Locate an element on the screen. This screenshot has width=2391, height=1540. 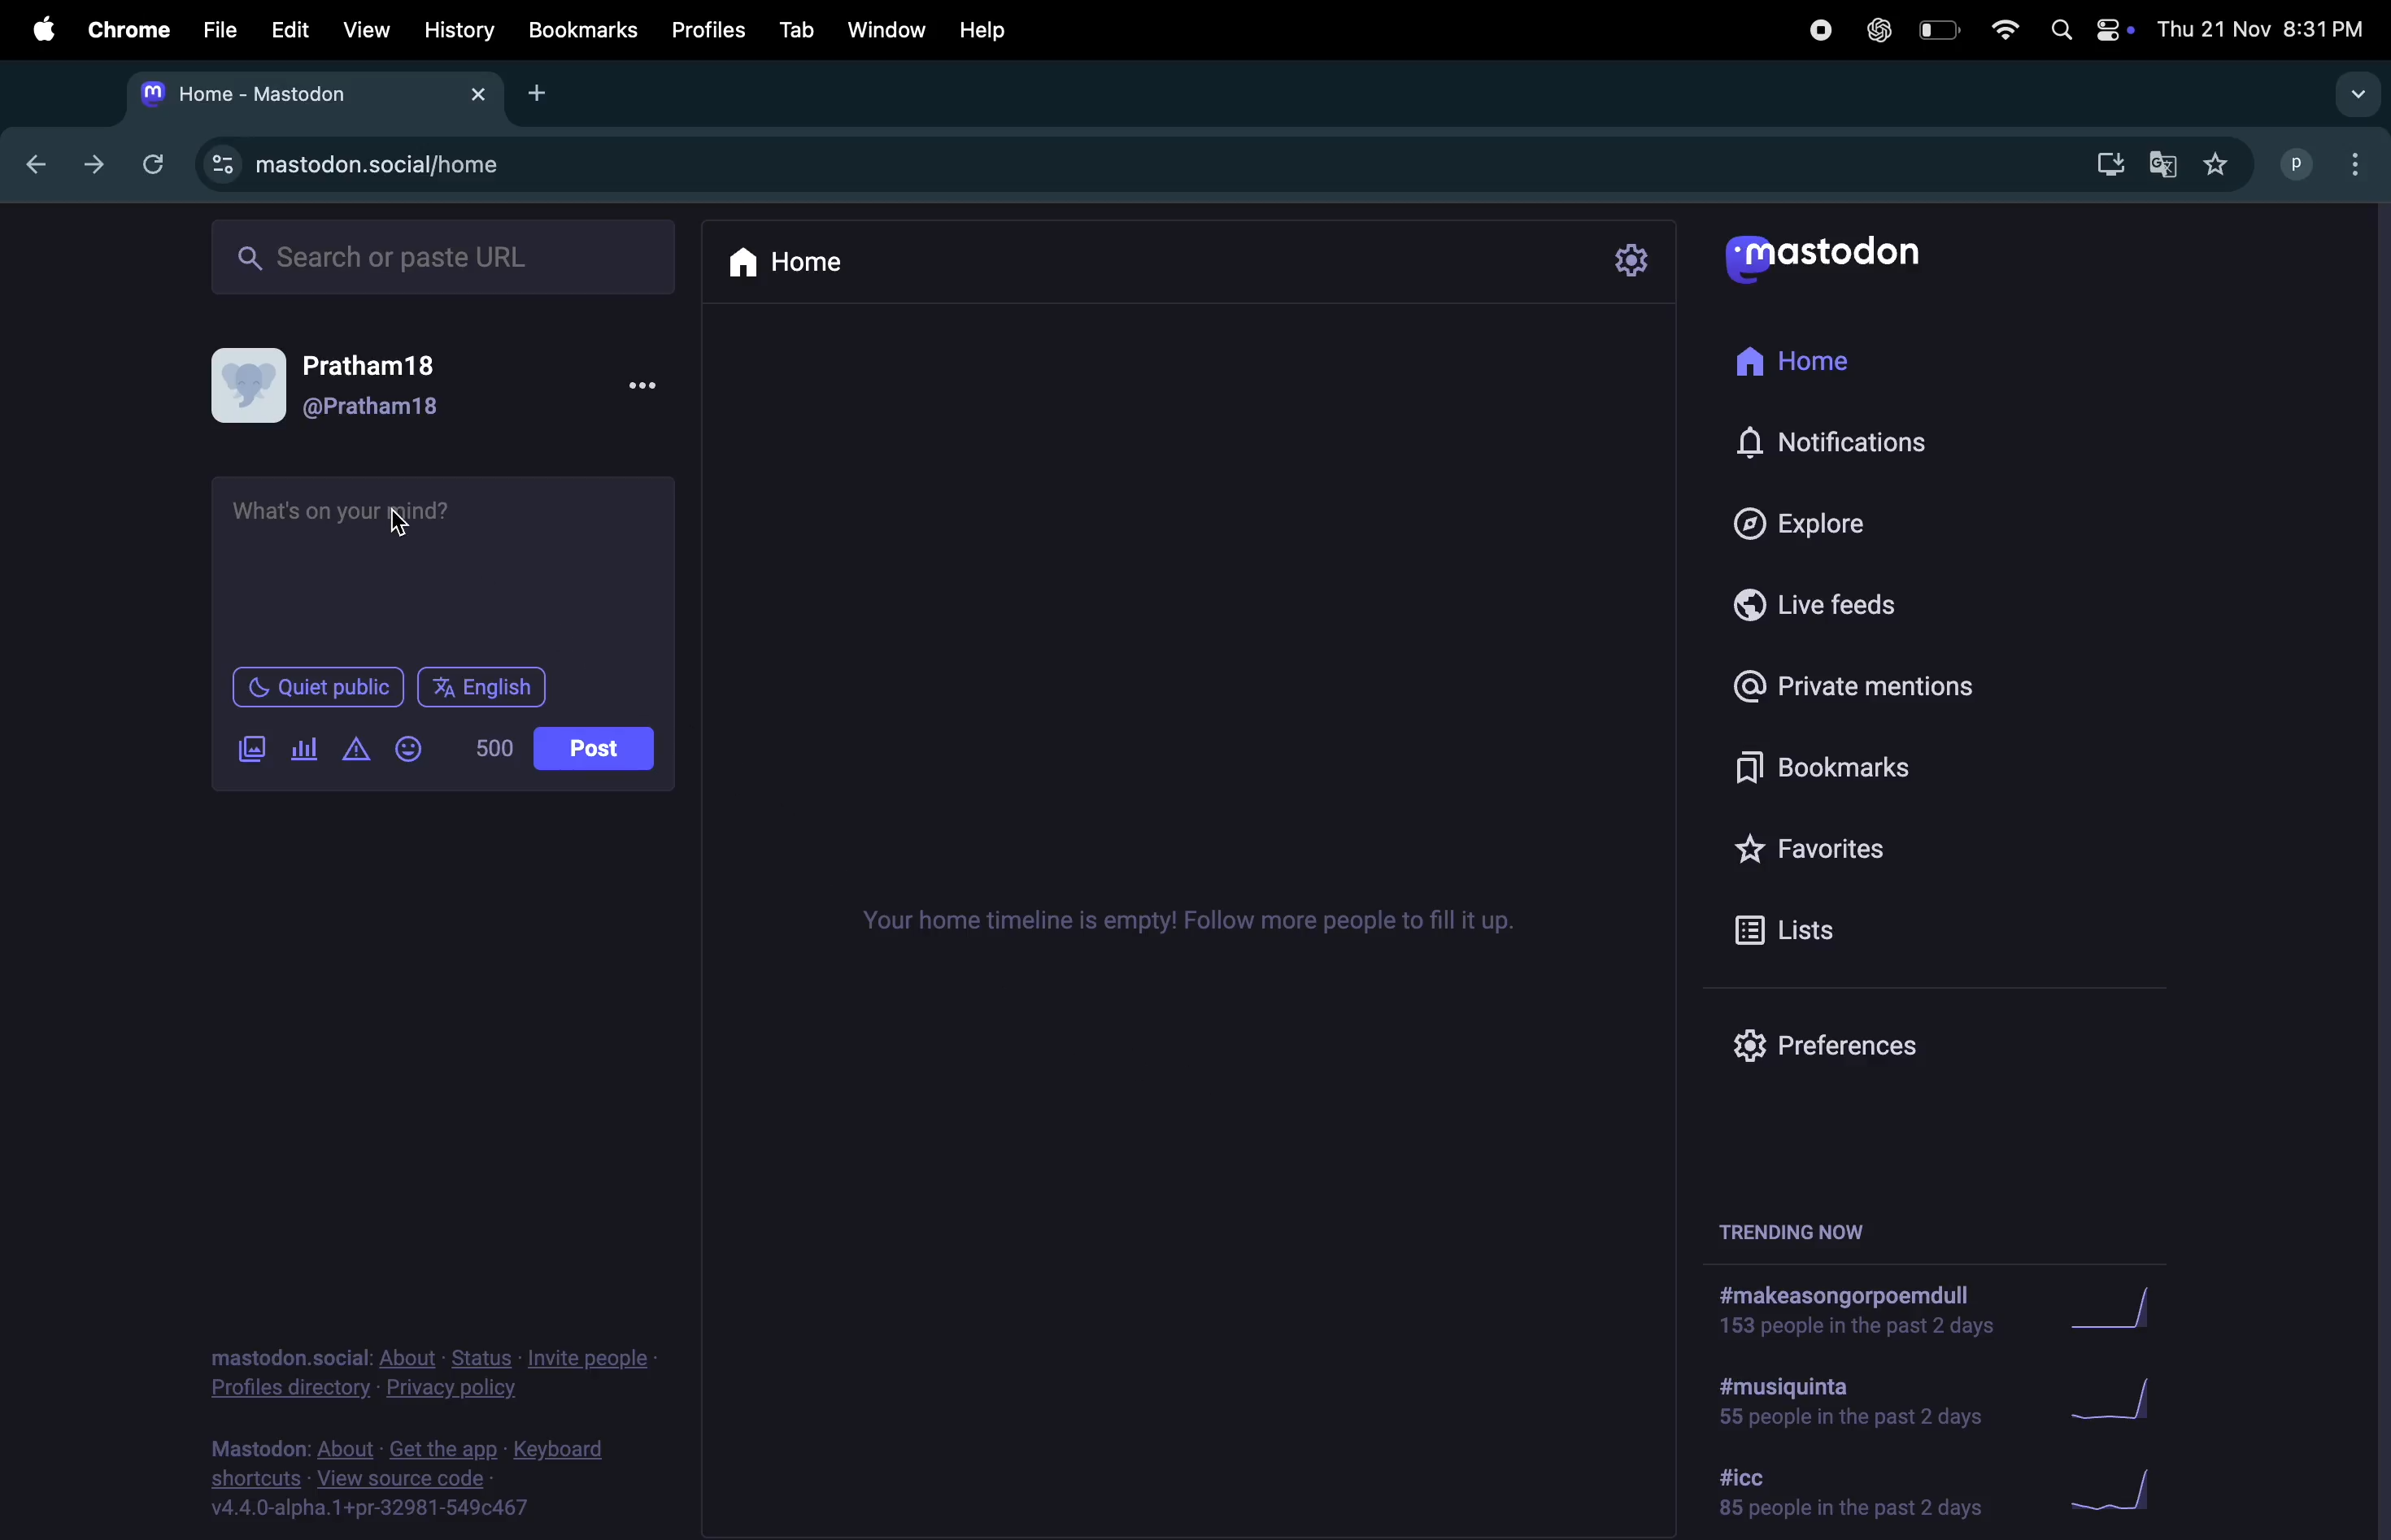
add content warning is located at coordinates (355, 747).